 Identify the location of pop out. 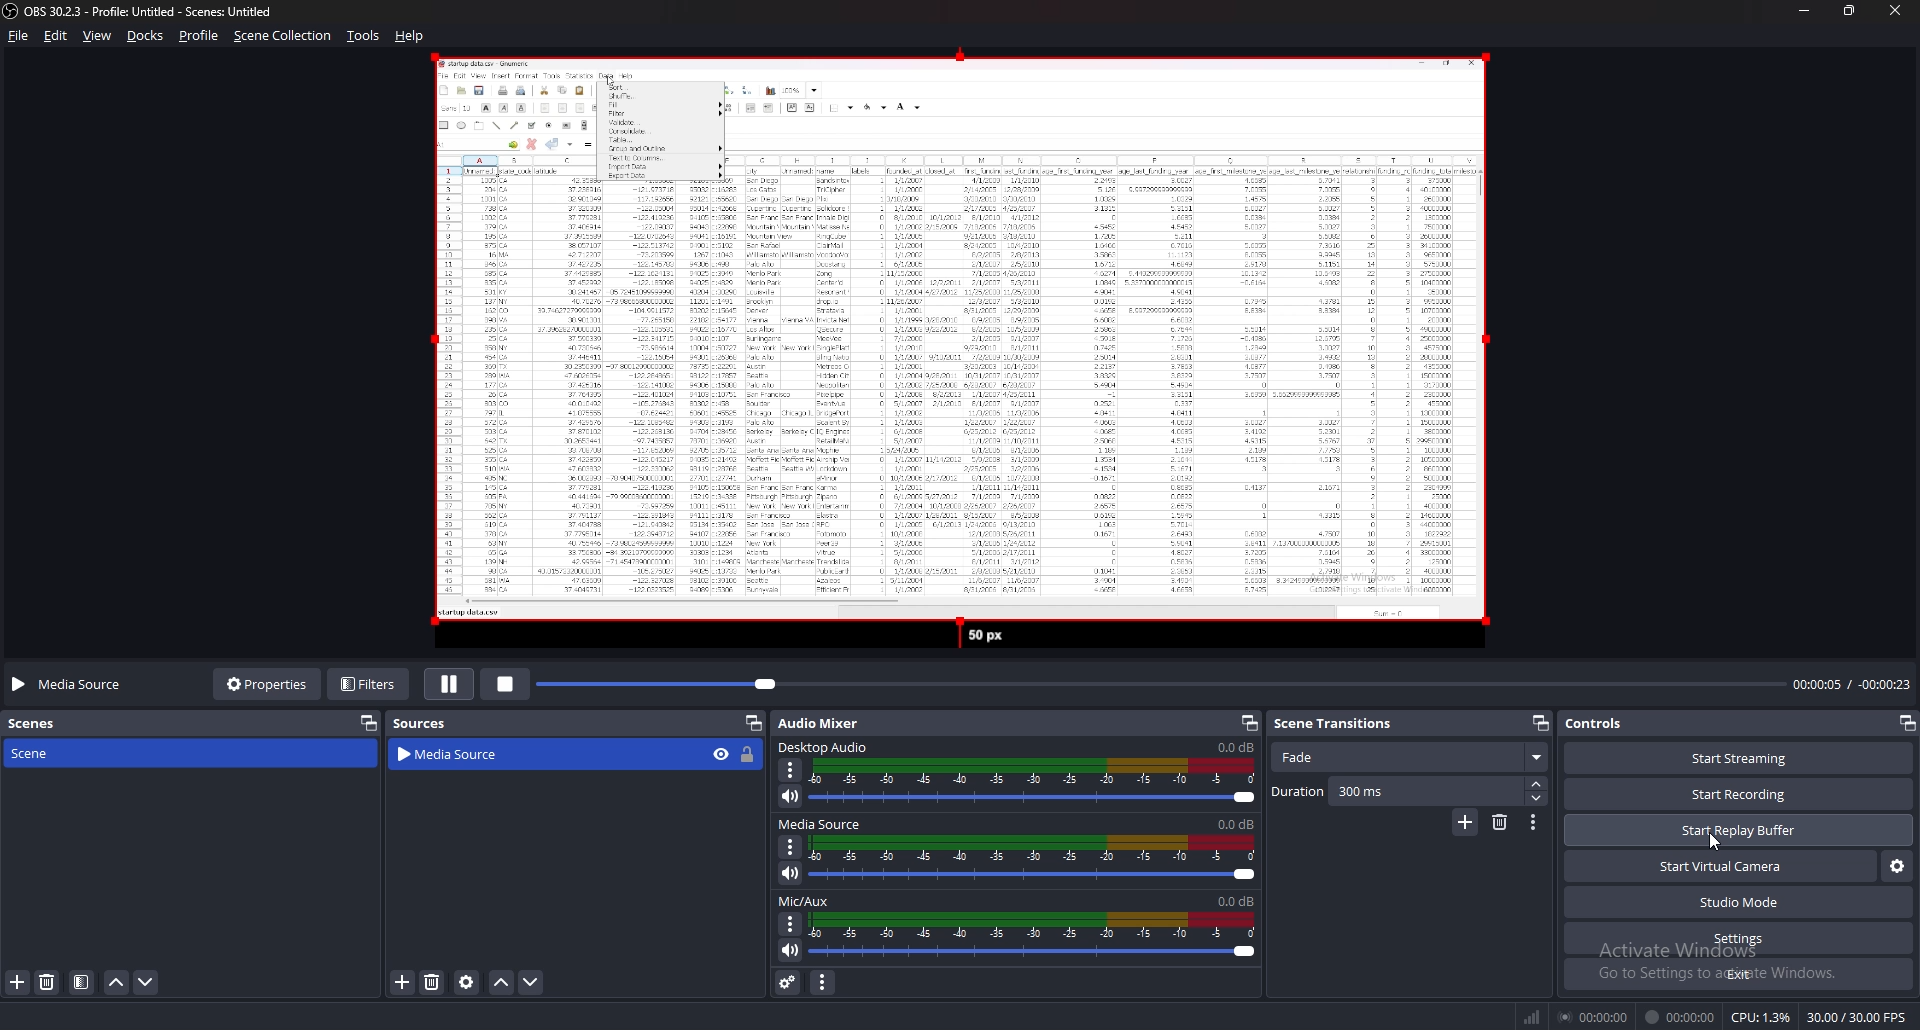
(370, 723).